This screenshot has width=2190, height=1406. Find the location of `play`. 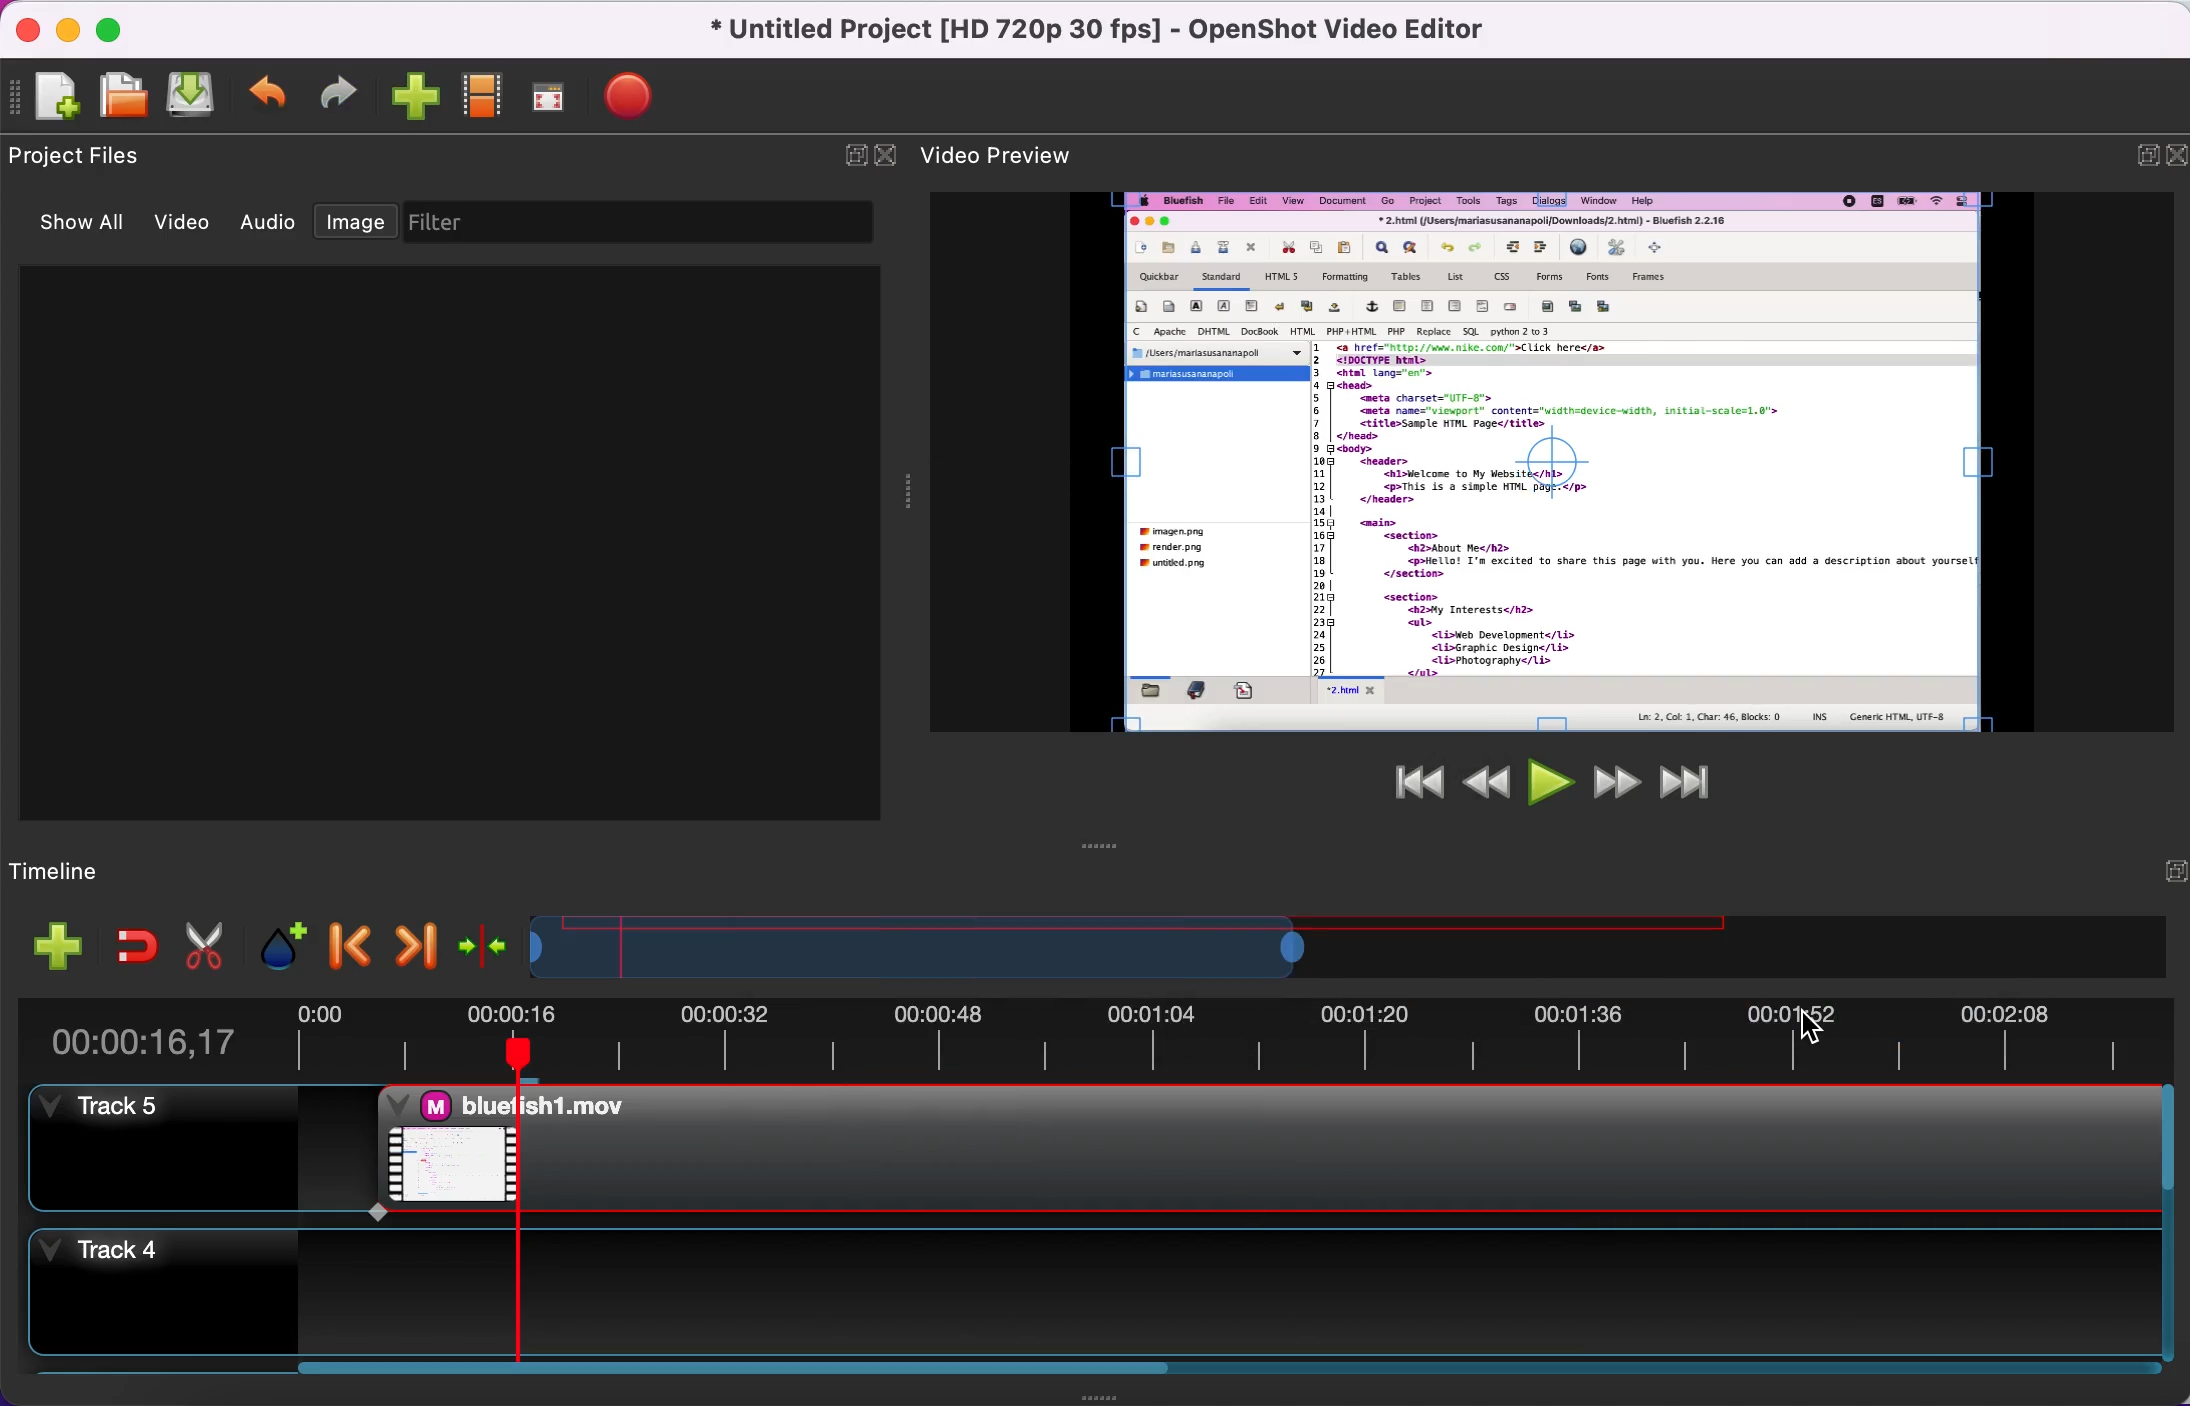

play is located at coordinates (1547, 781).